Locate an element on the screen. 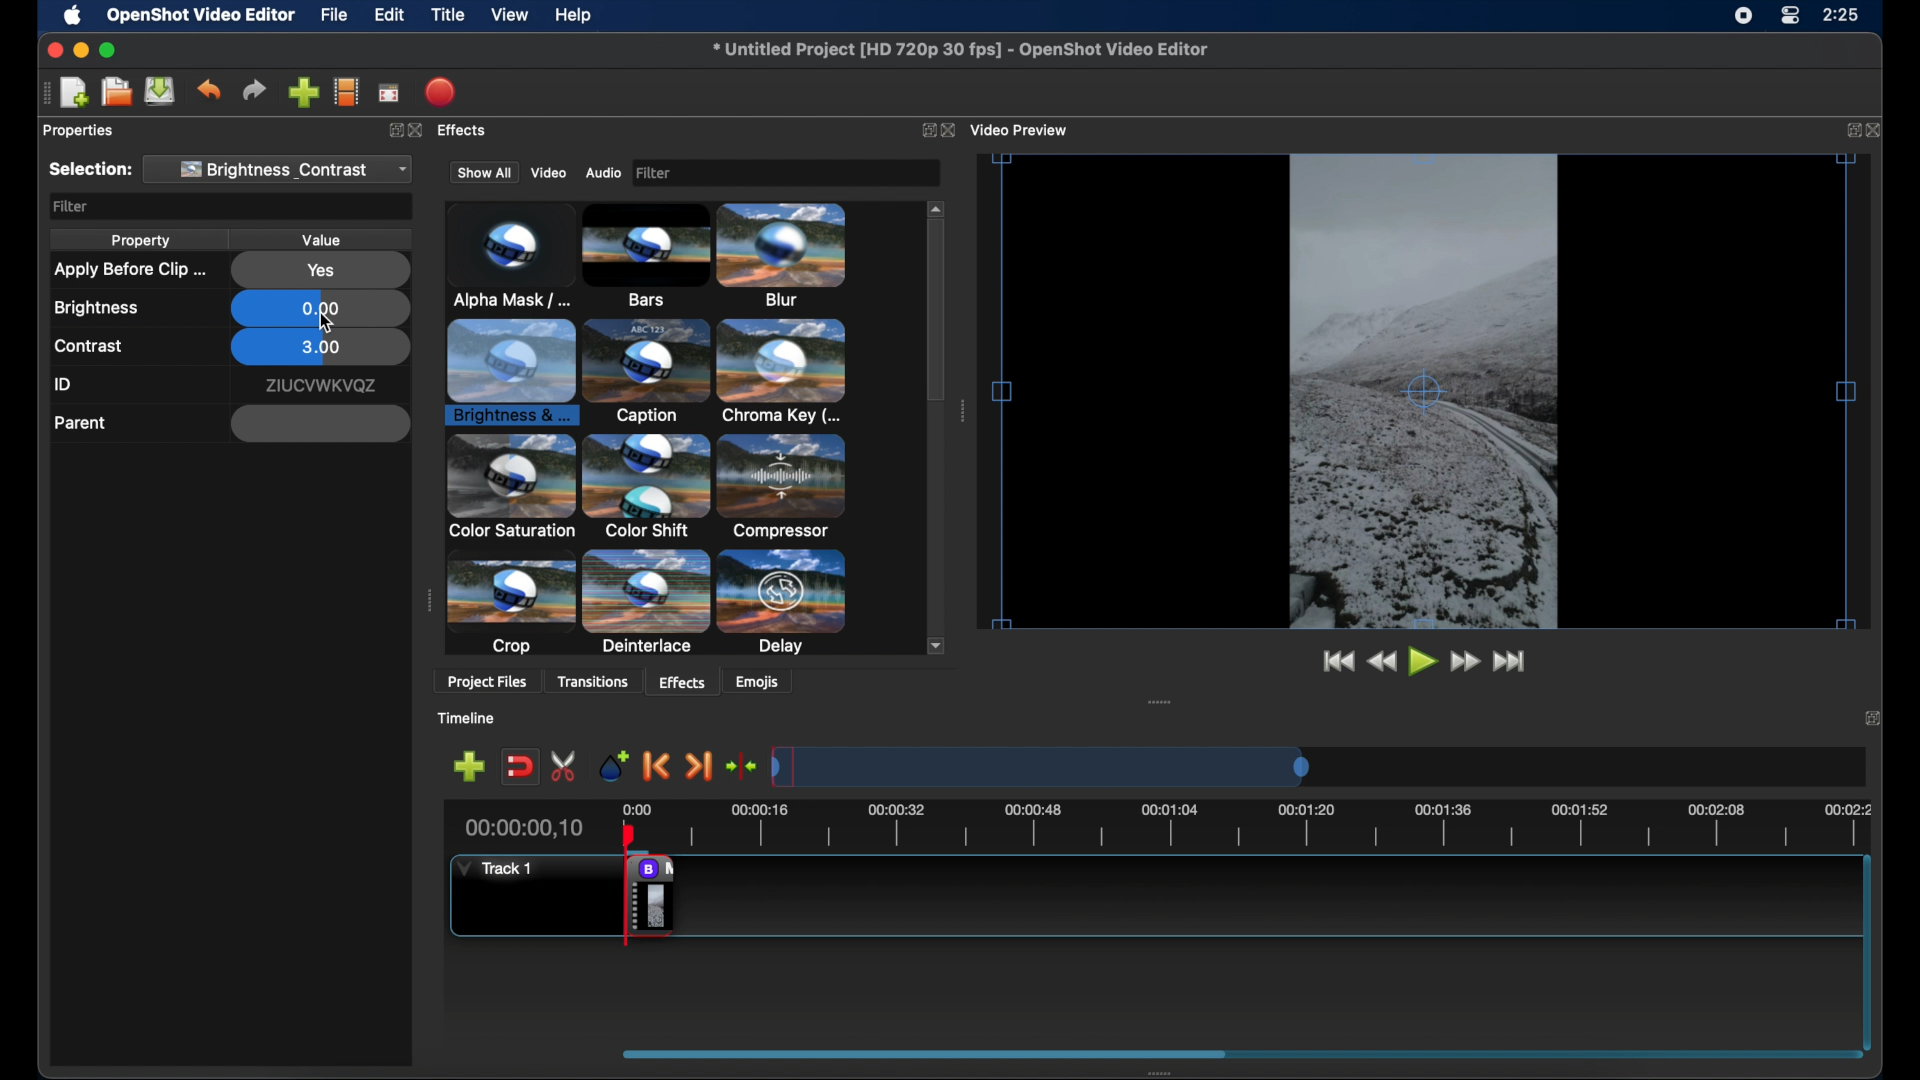  play button is located at coordinates (1421, 663).